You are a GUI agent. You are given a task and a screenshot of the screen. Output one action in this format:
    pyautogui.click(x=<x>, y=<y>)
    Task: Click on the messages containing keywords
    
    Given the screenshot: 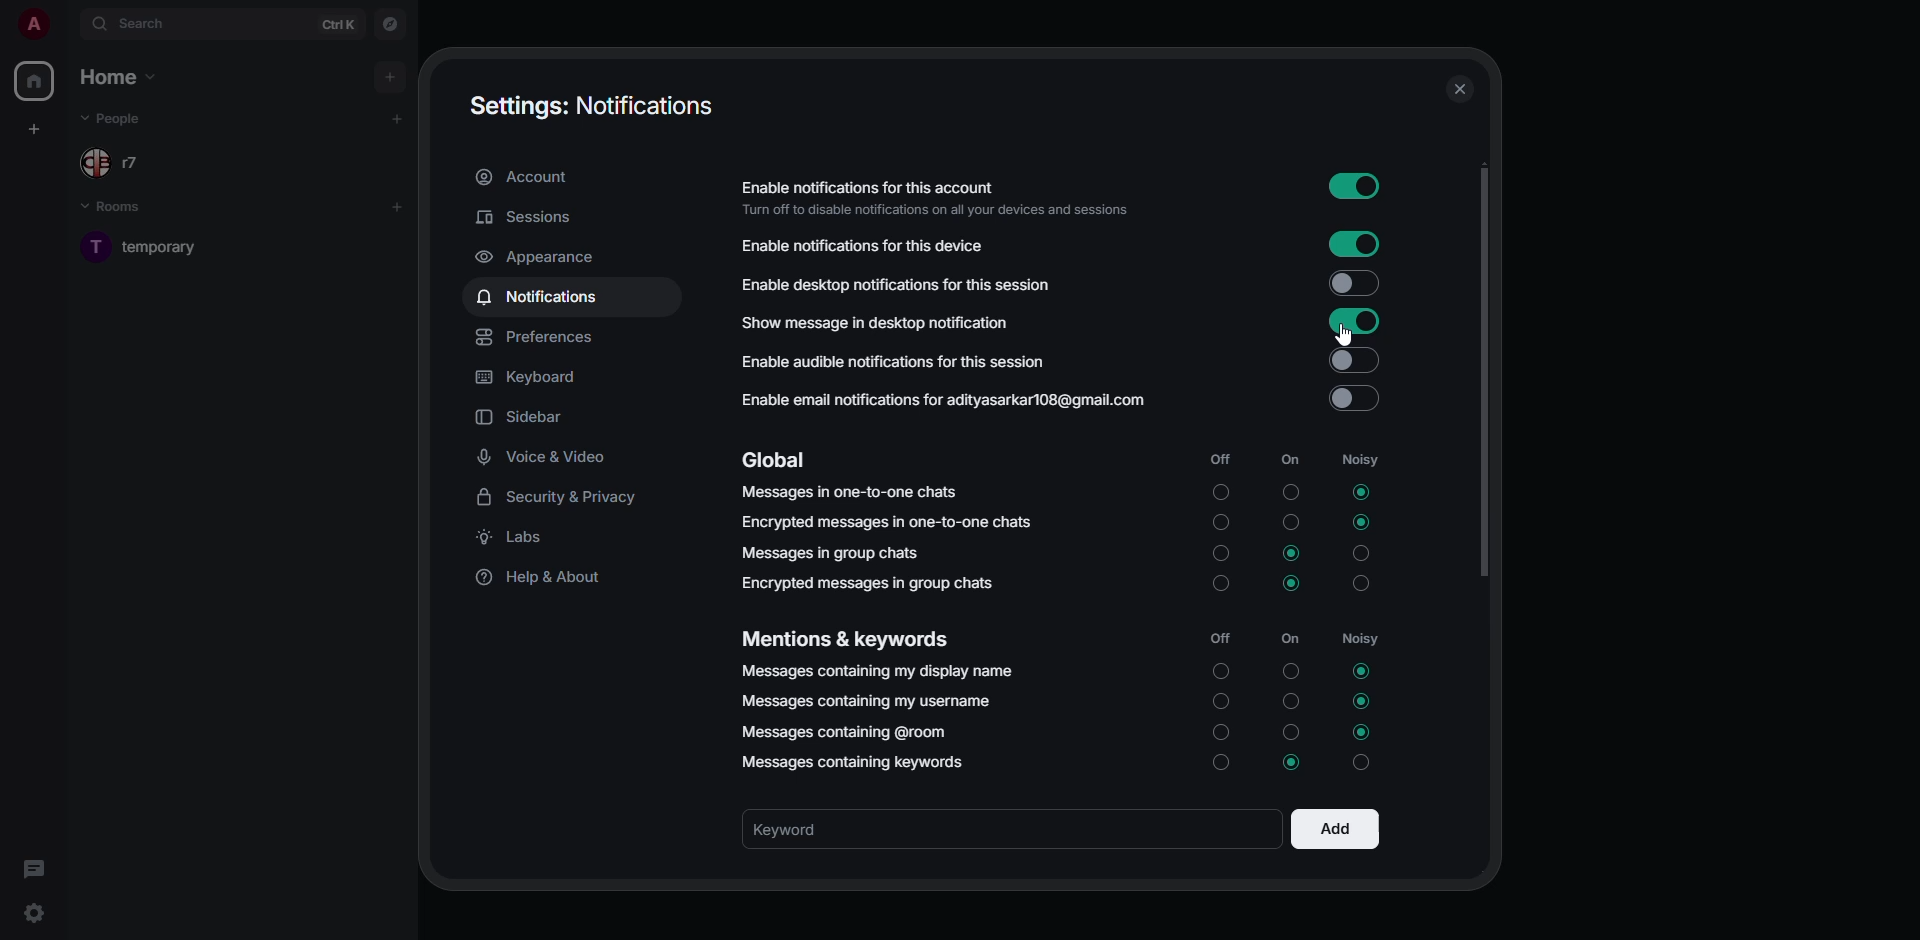 What is the action you would take?
    pyautogui.click(x=859, y=764)
    